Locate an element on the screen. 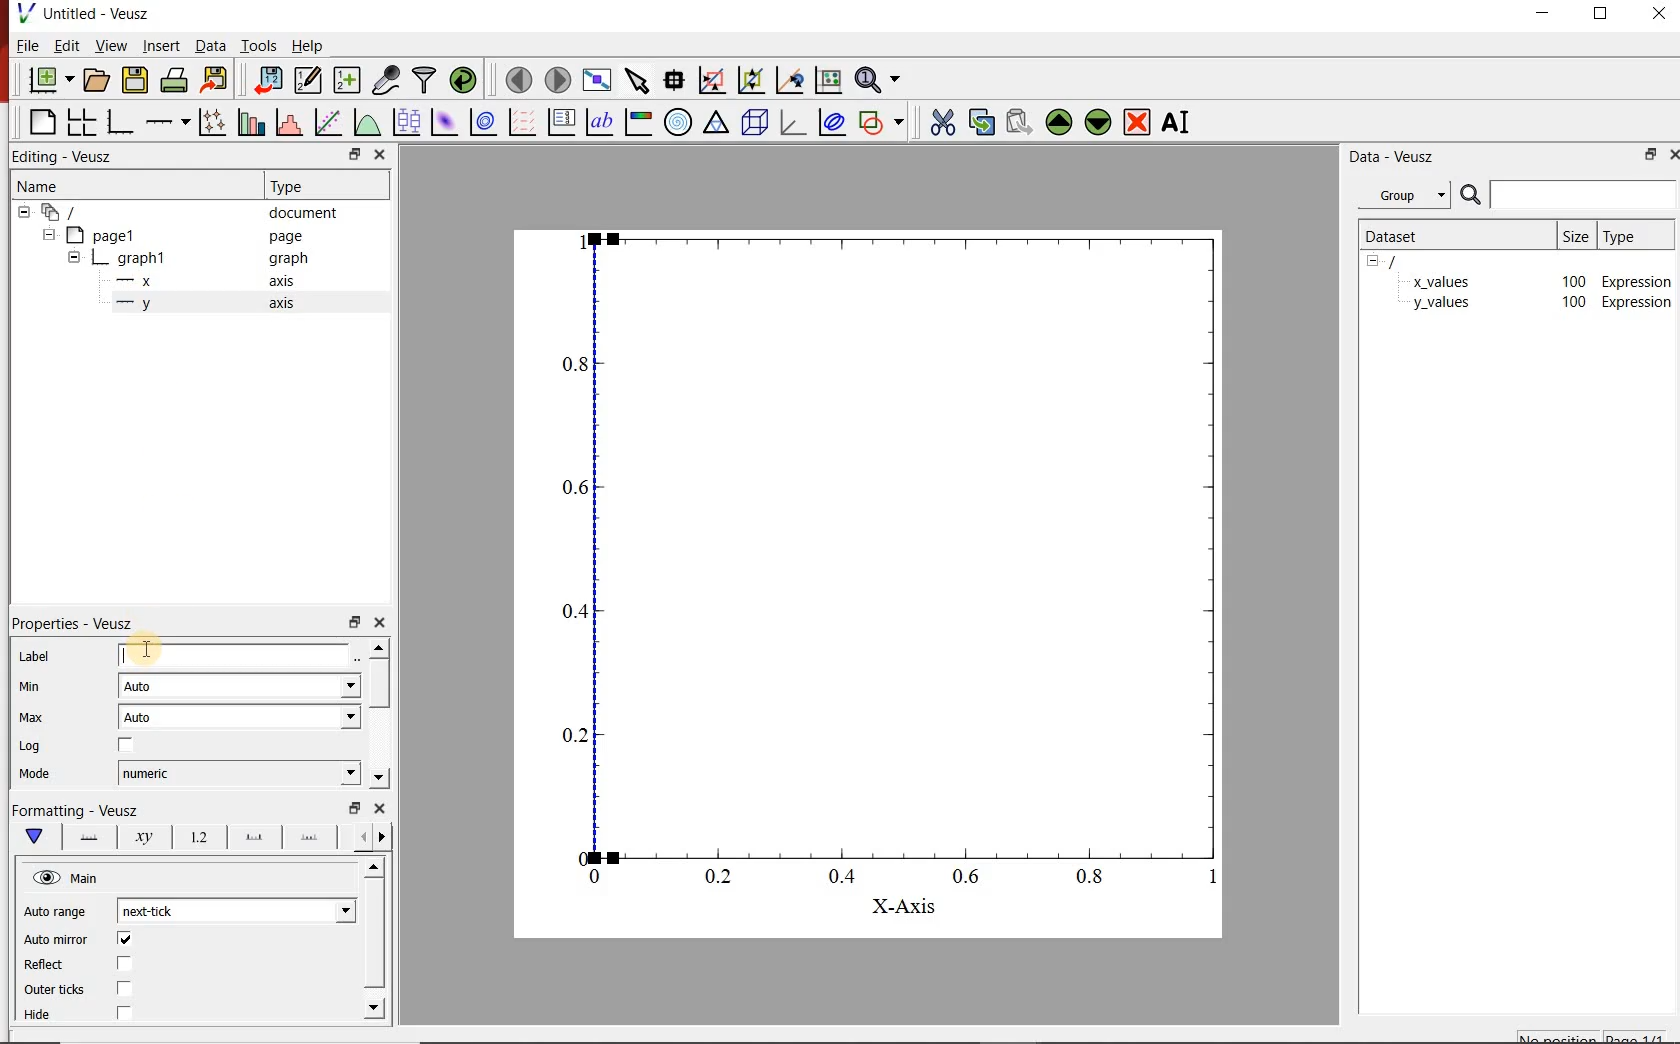  polar graph is located at coordinates (679, 124).